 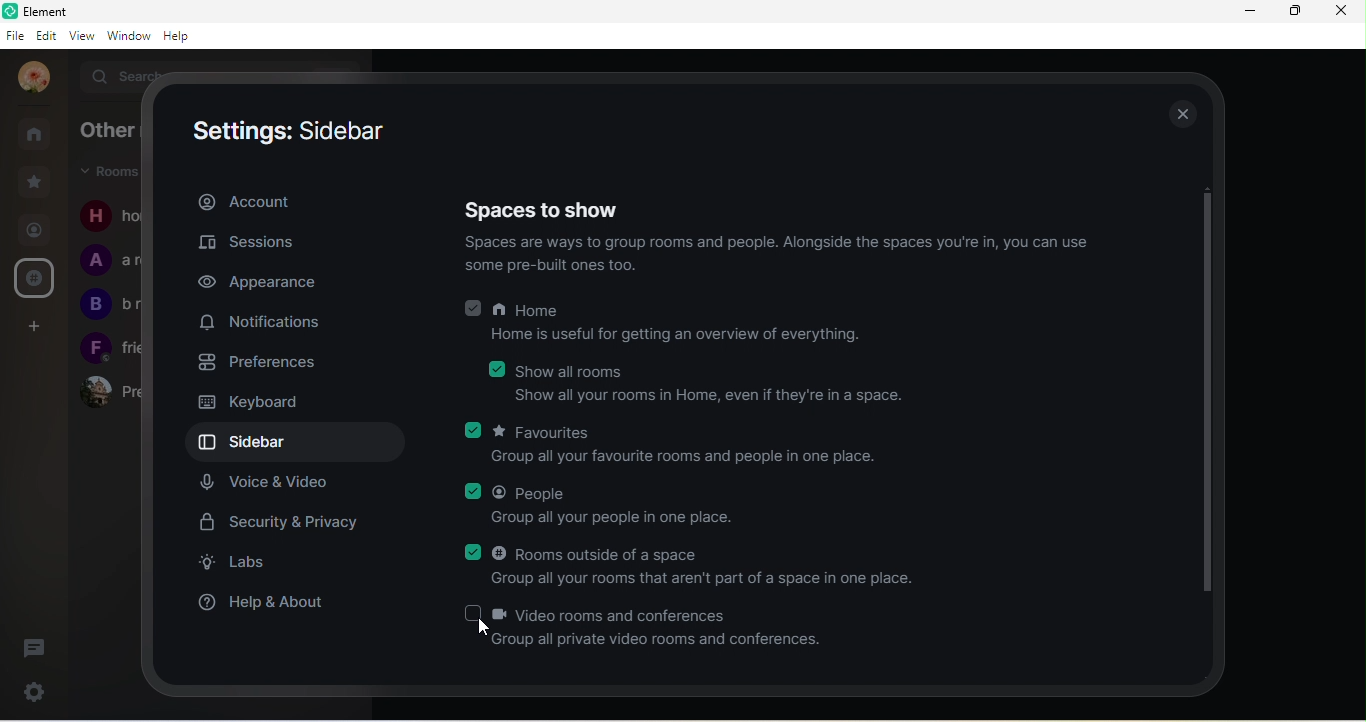 What do you see at coordinates (35, 277) in the screenshot?
I see `public room` at bounding box center [35, 277].